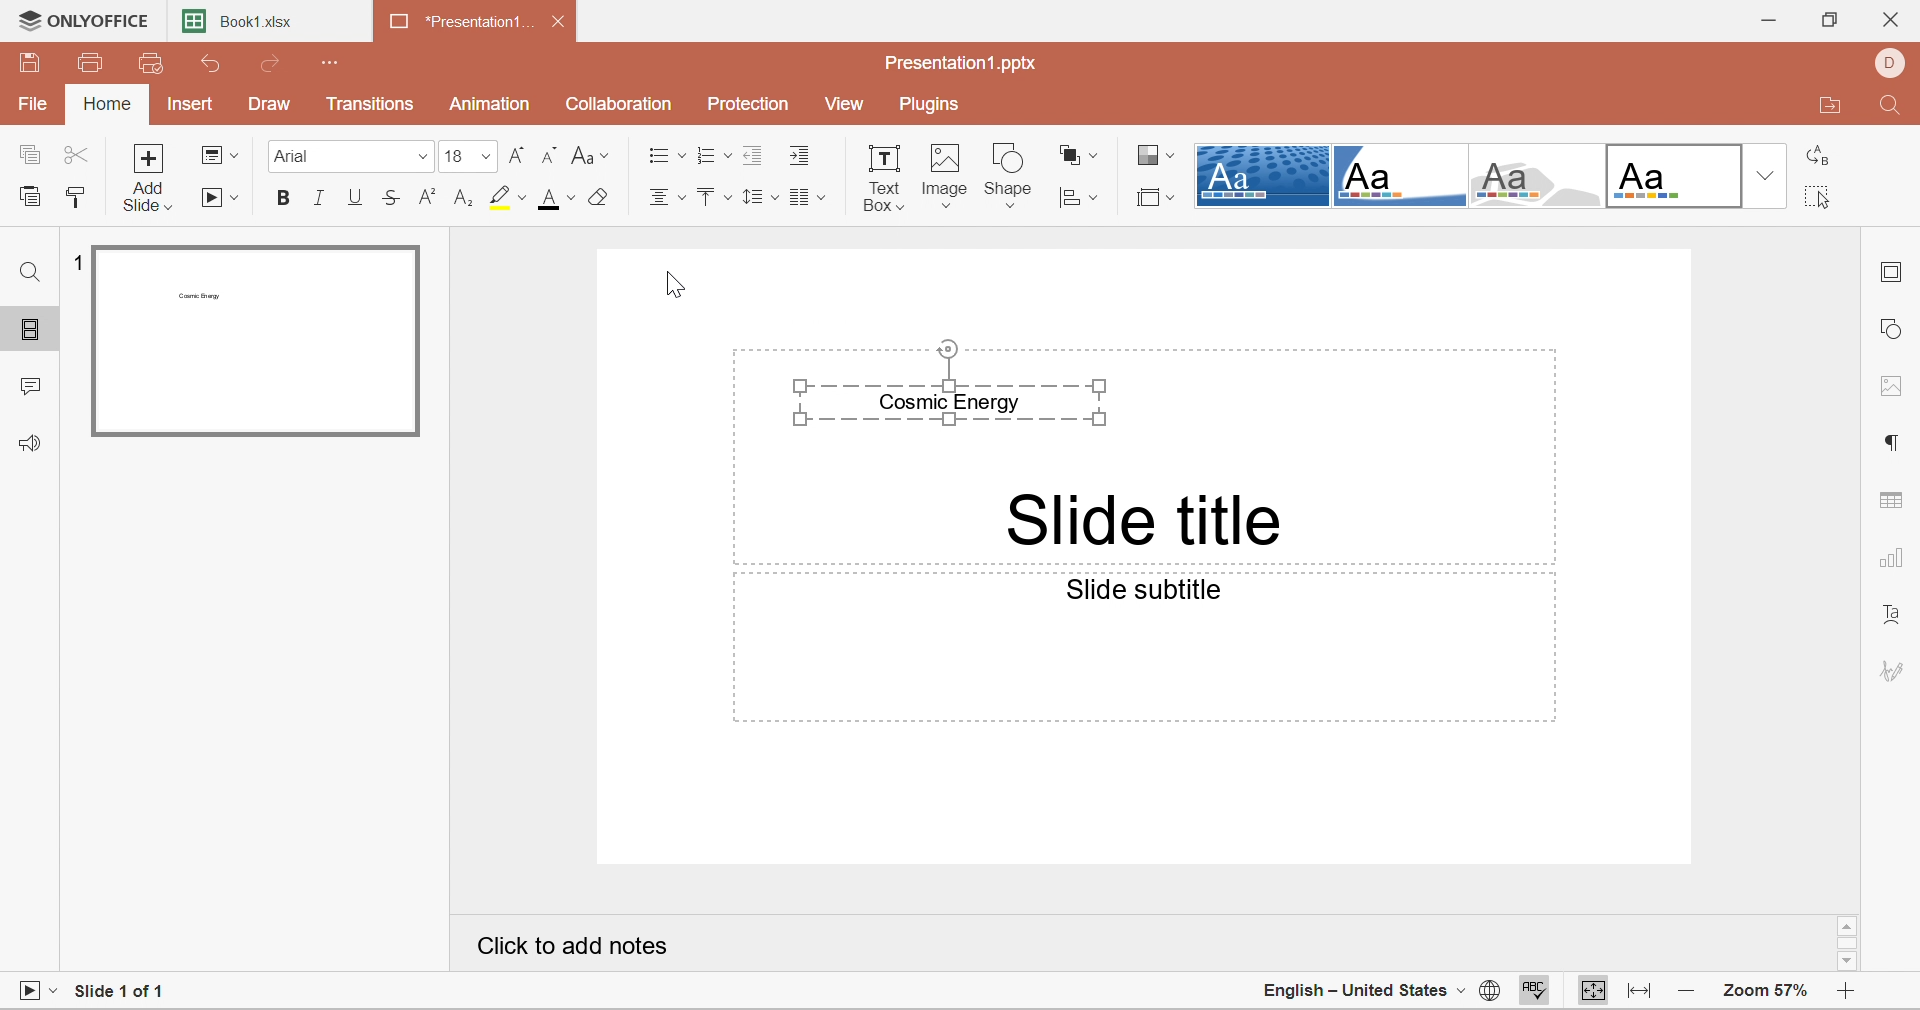 Image resolution: width=1920 pixels, height=1010 pixels. Describe the element at coordinates (1891, 110) in the screenshot. I see `Find` at that location.